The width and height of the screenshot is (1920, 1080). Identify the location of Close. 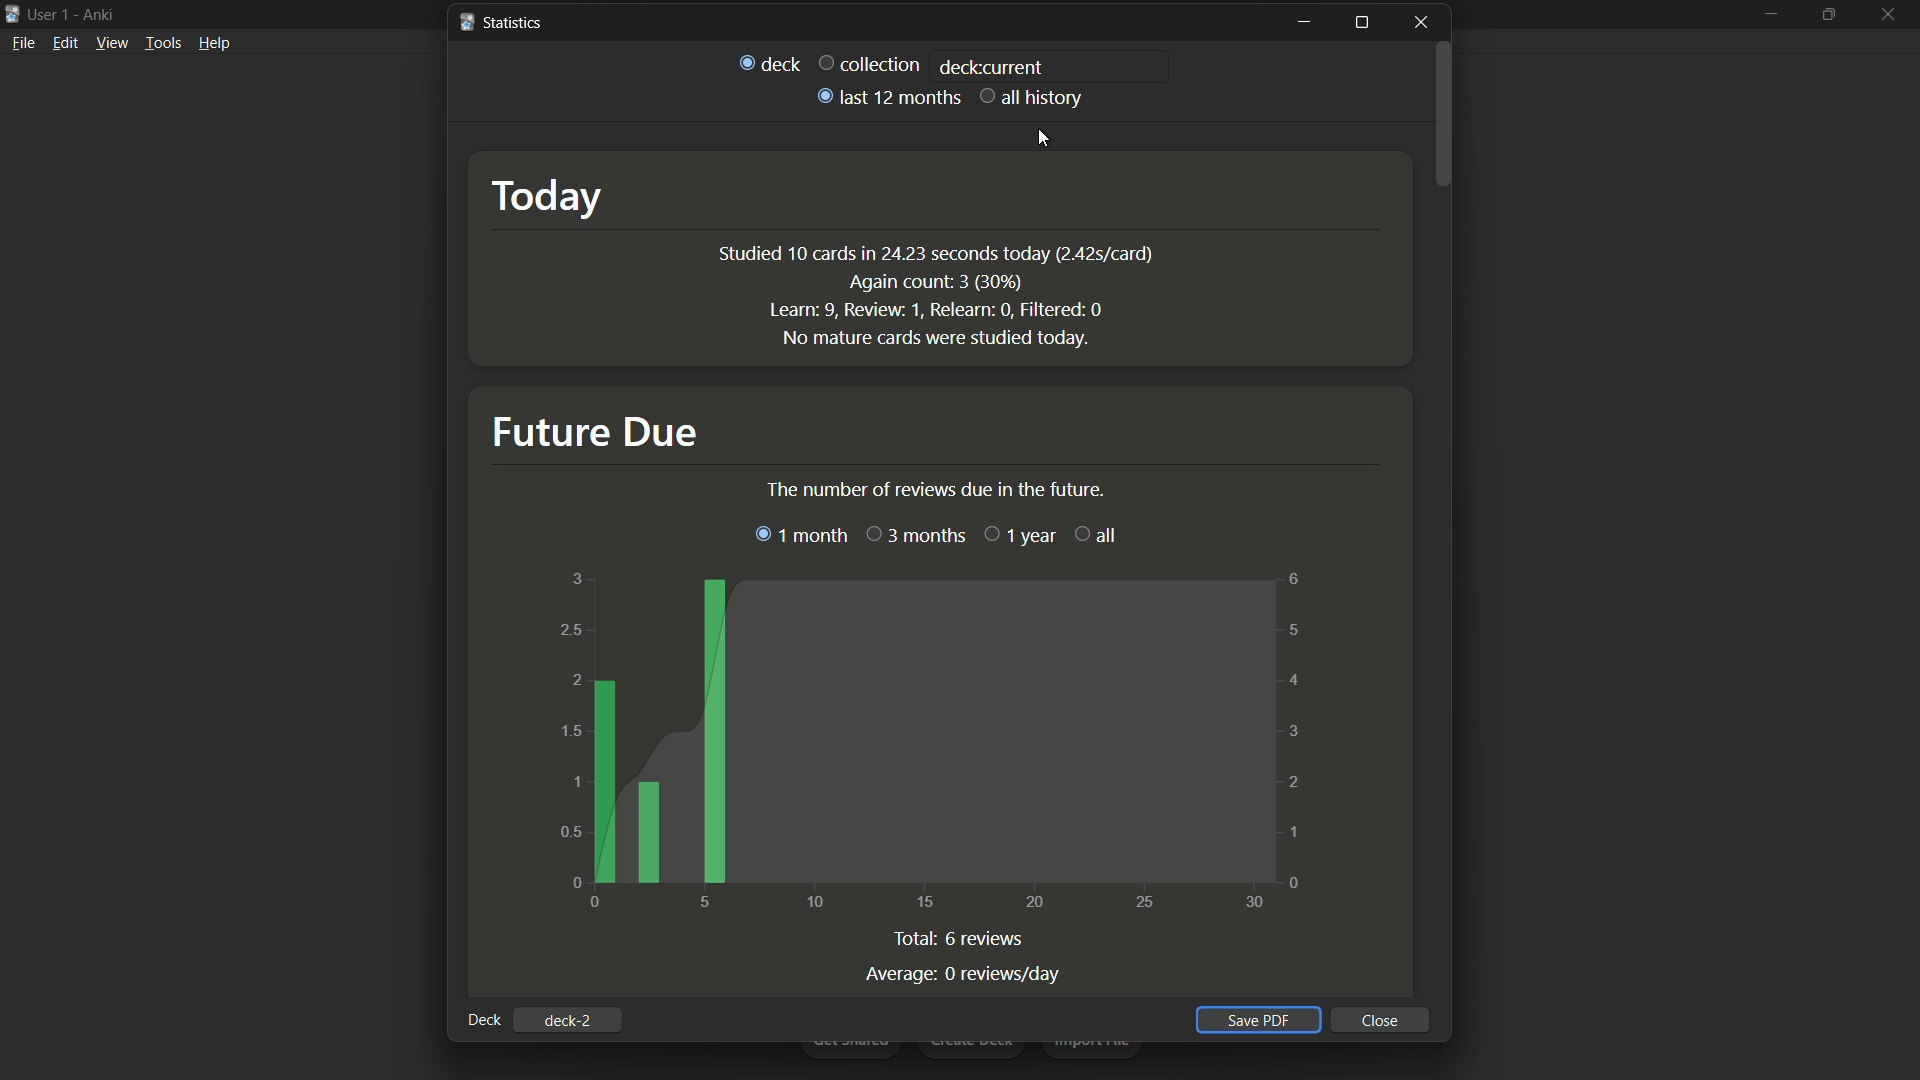
(1383, 1020).